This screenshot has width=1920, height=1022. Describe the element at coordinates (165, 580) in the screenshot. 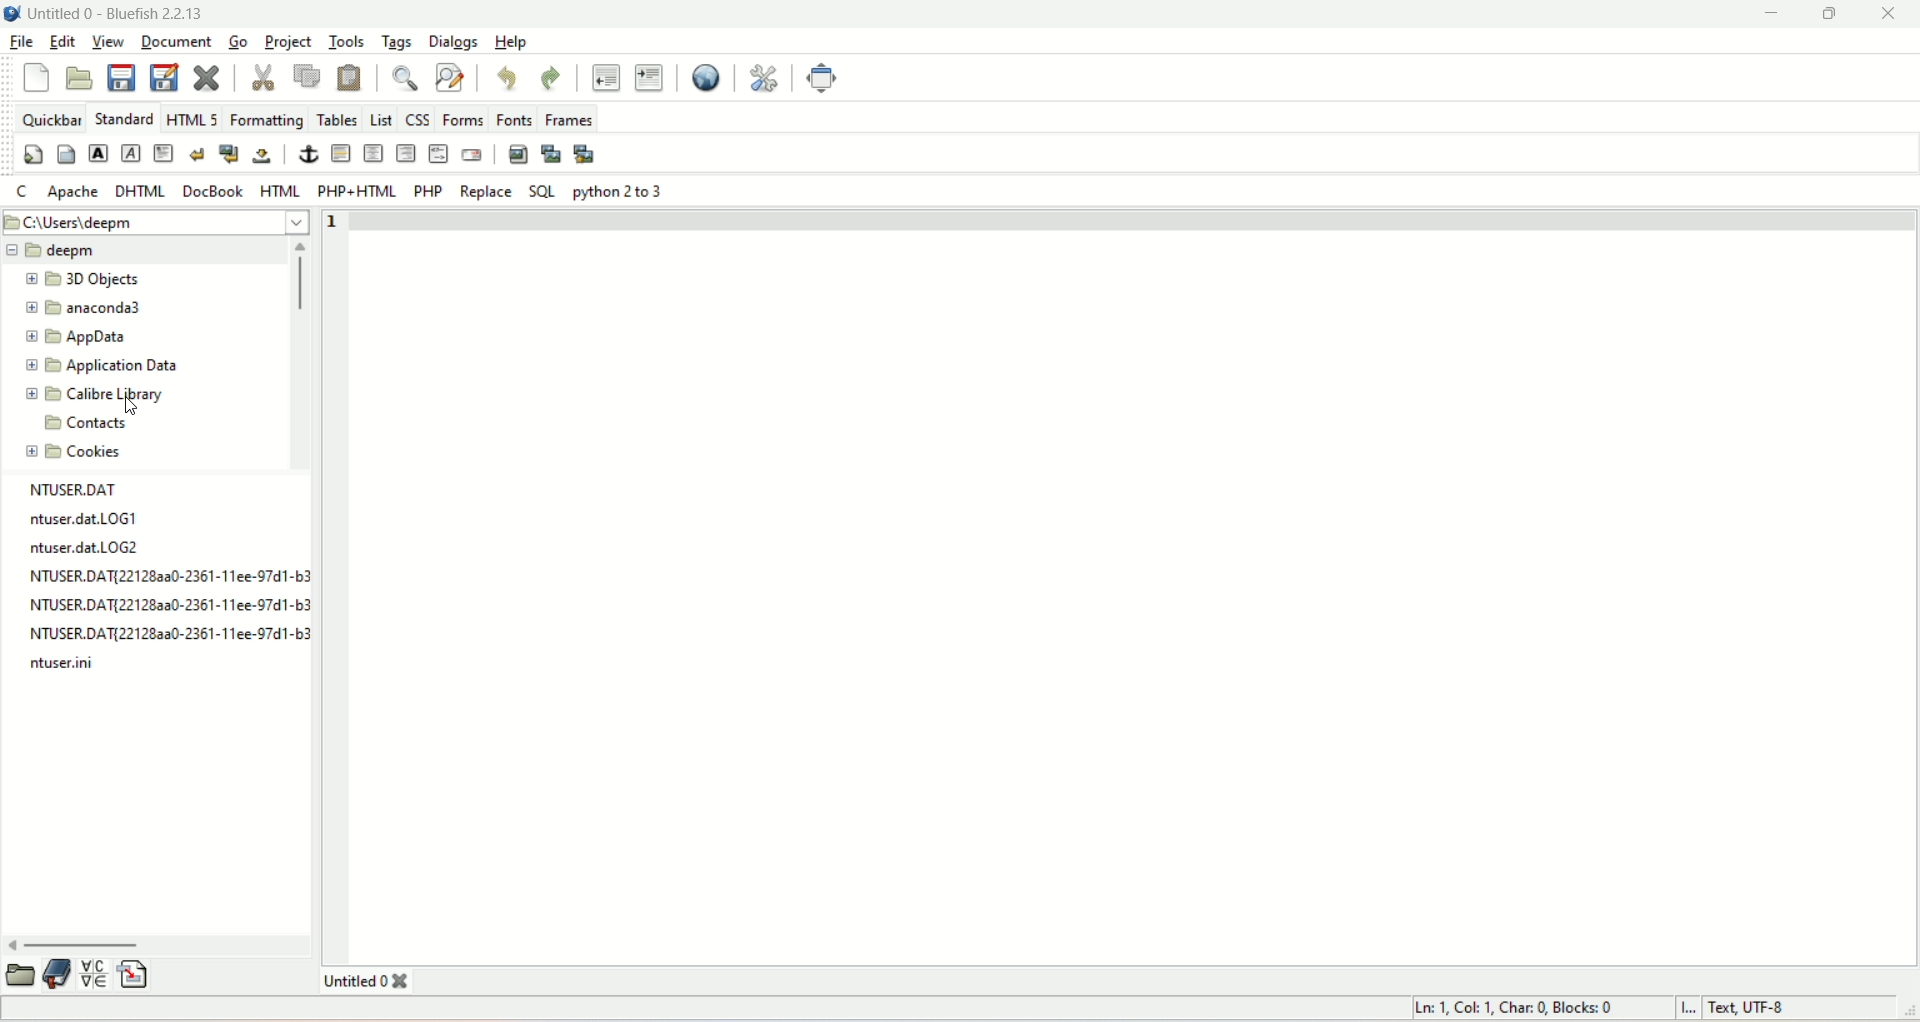

I see `text` at that location.